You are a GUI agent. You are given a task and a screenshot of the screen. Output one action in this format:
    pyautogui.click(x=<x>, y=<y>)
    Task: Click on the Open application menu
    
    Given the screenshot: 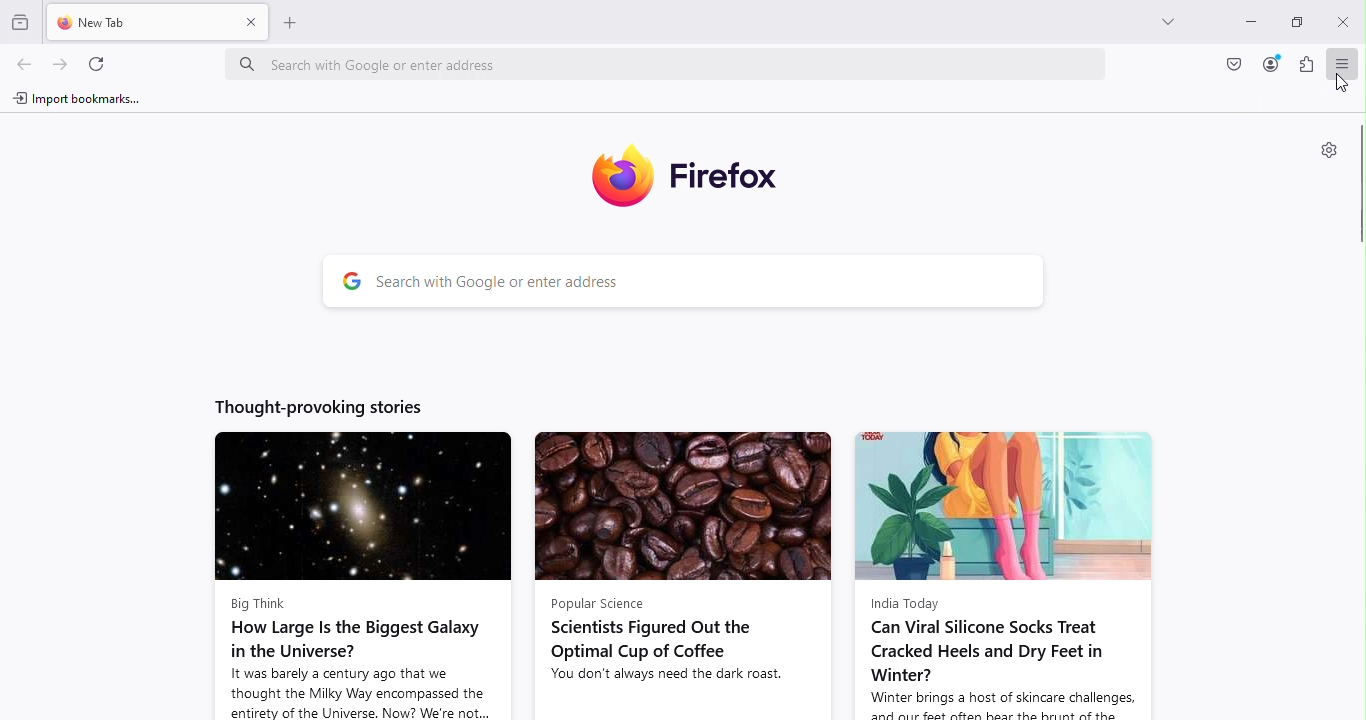 What is the action you would take?
    pyautogui.click(x=1345, y=65)
    